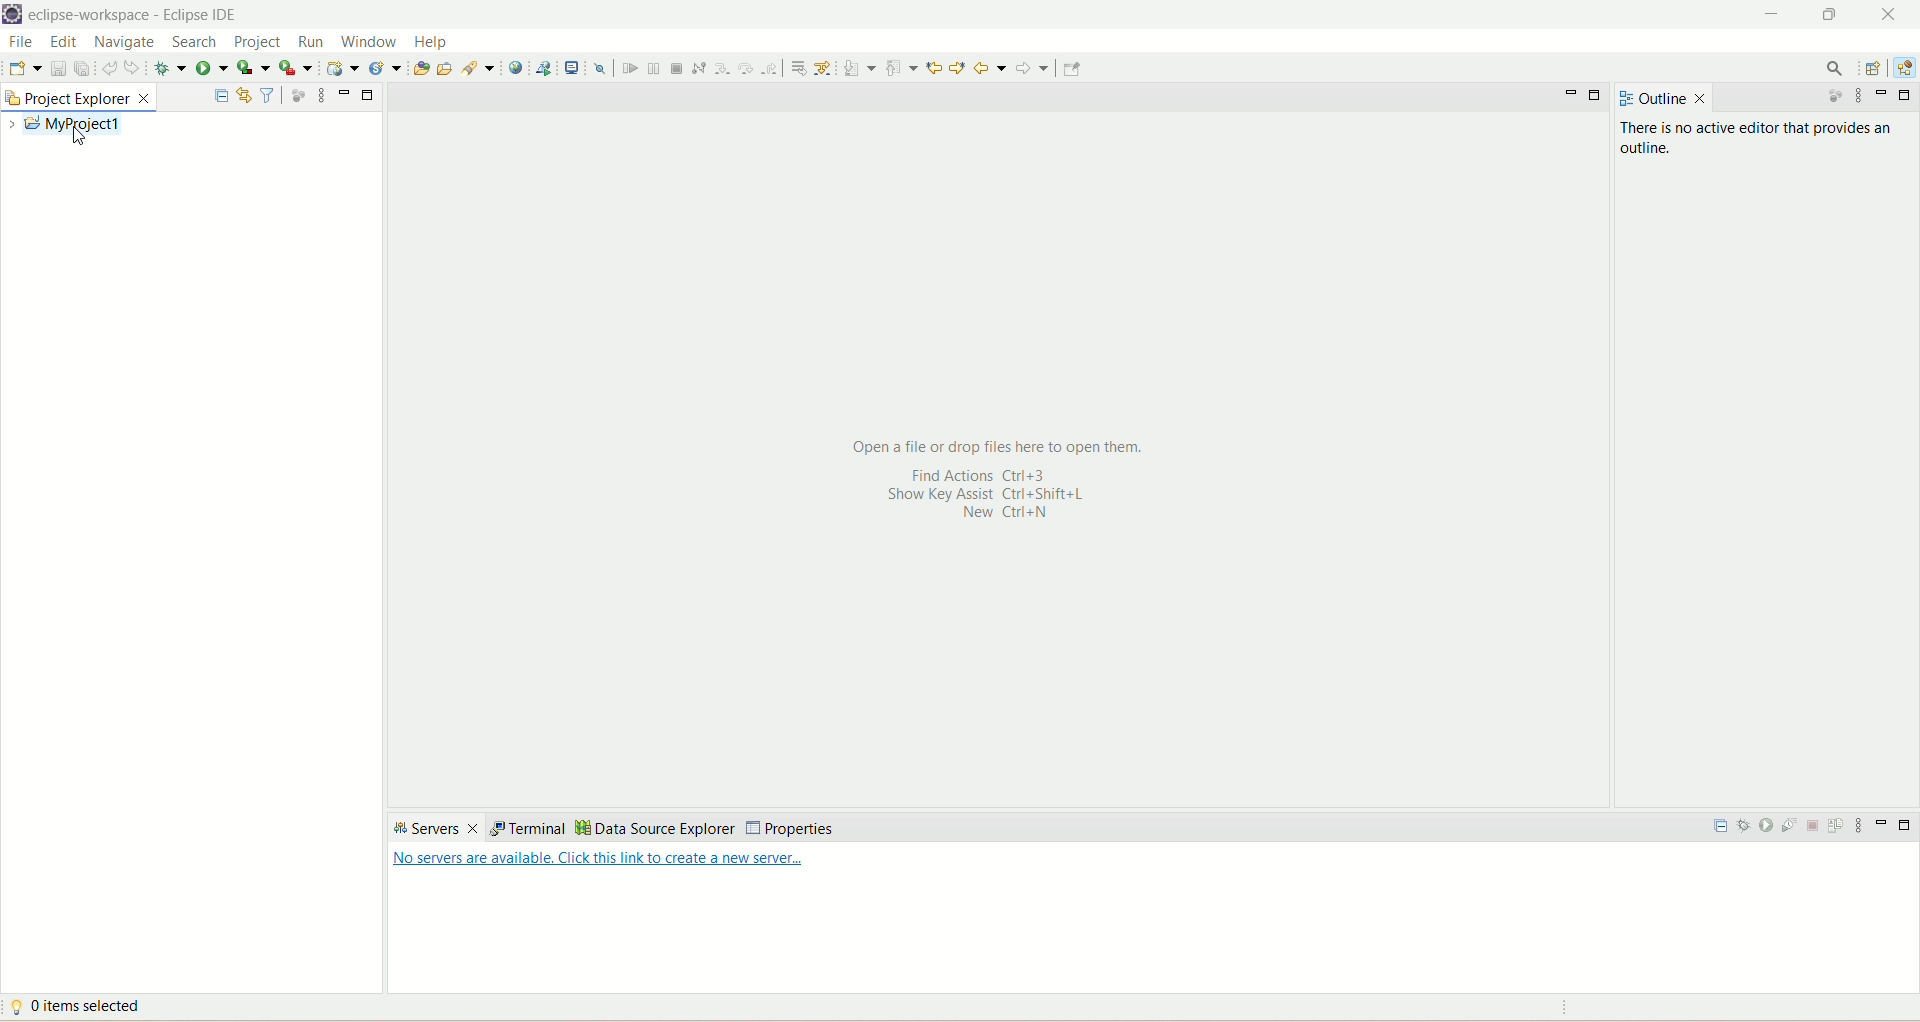 The height and width of the screenshot is (1022, 1920). What do you see at coordinates (133, 67) in the screenshot?
I see `redo` at bounding box center [133, 67].